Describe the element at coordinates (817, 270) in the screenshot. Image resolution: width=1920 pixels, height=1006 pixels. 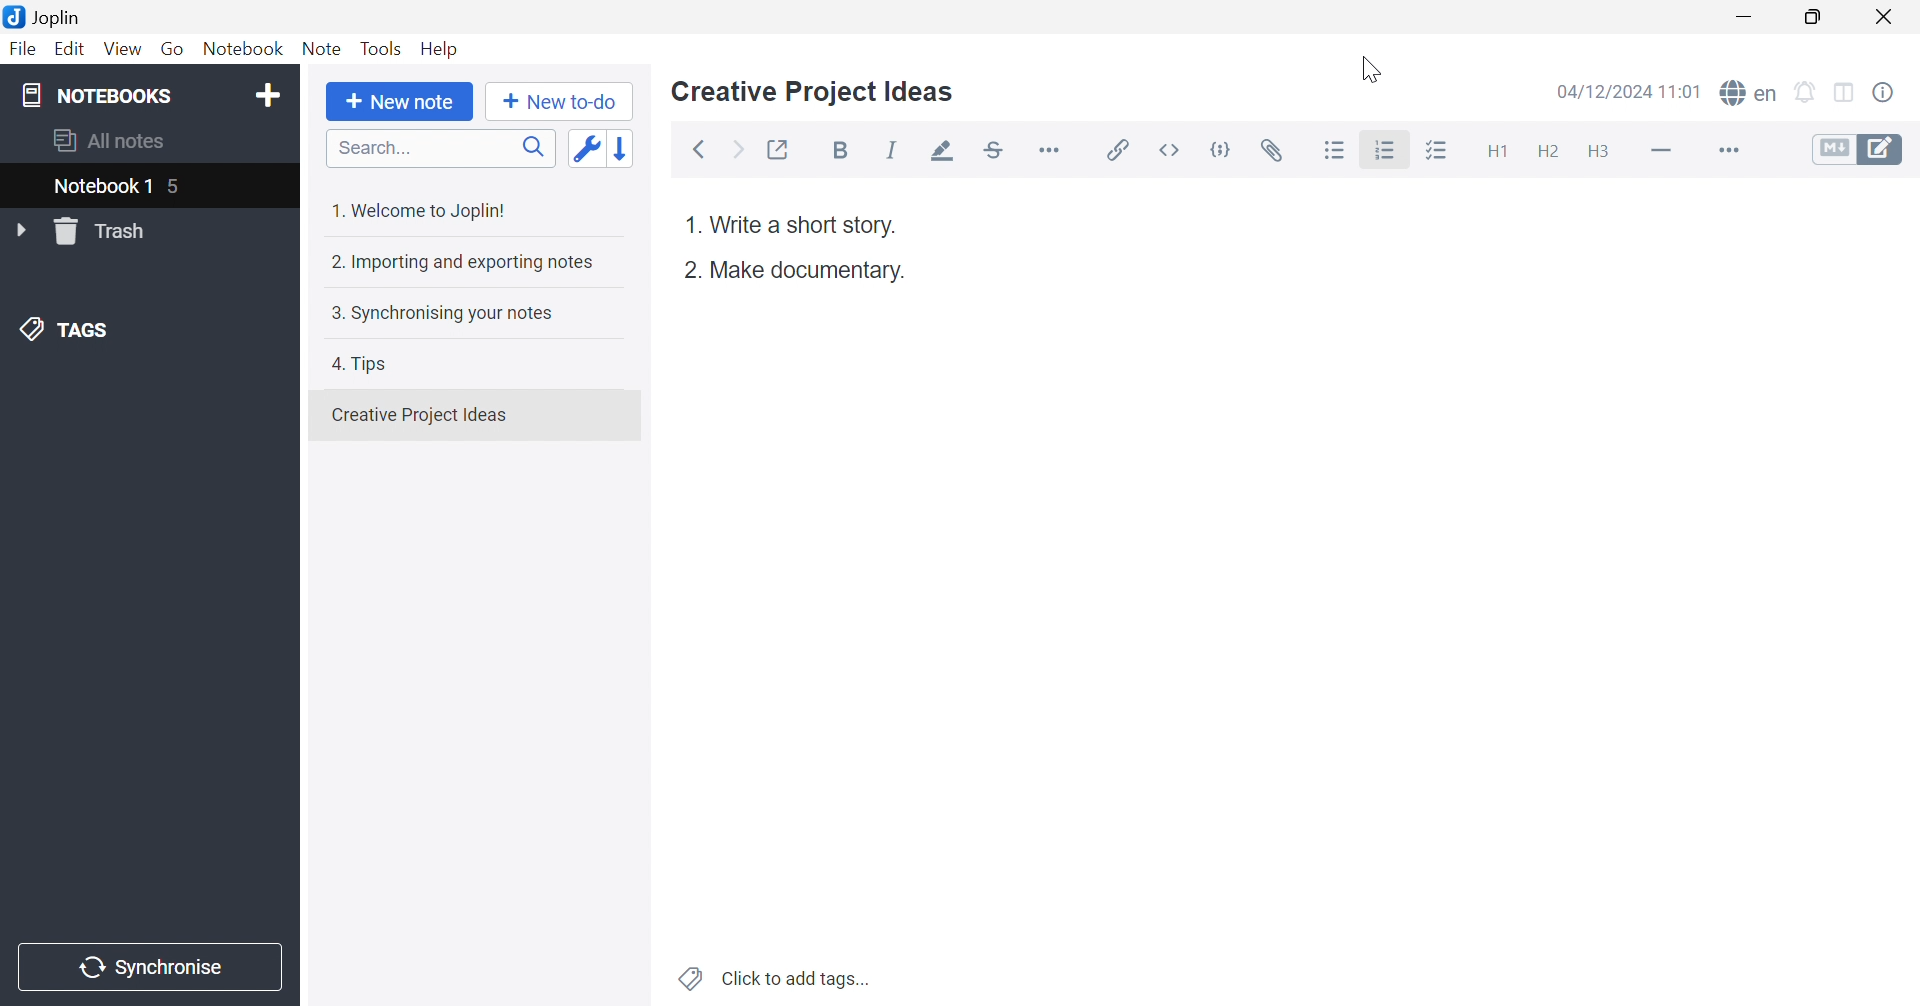
I see `Make a documentry.` at that location.